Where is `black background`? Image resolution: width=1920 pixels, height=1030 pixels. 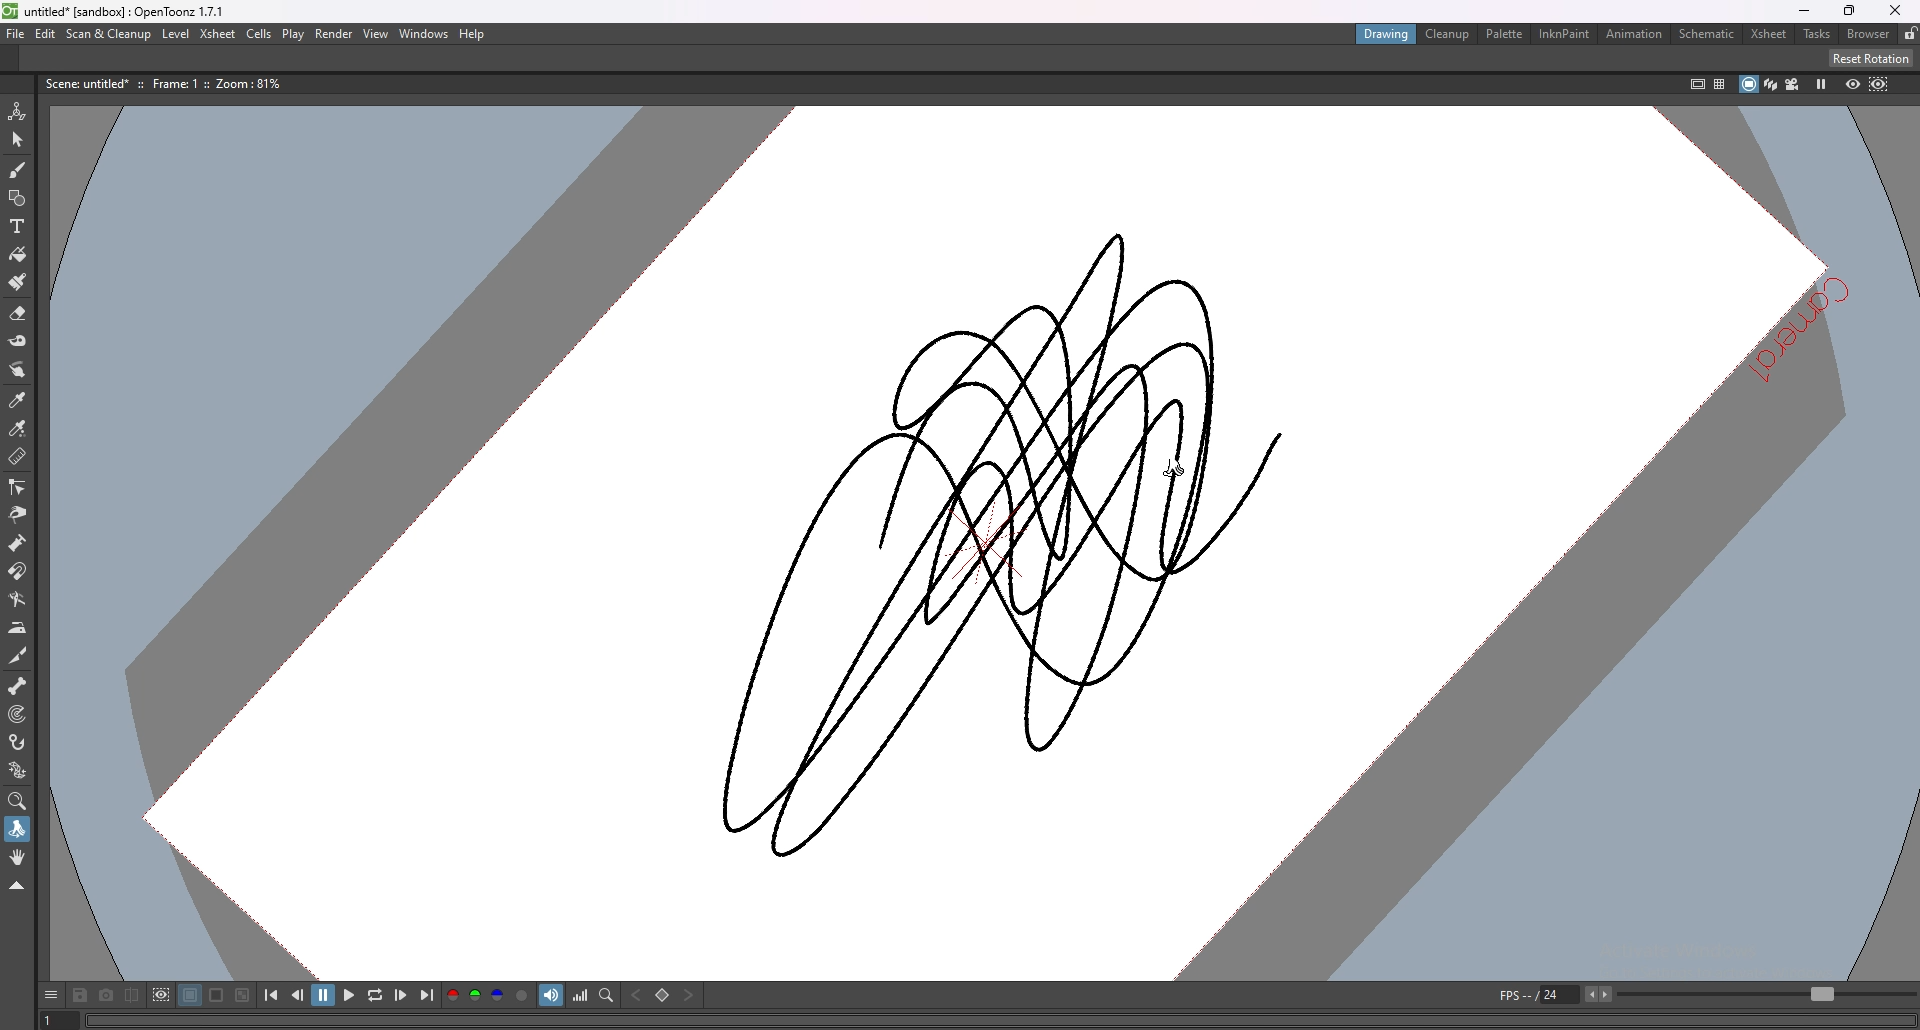 black background is located at coordinates (190, 996).